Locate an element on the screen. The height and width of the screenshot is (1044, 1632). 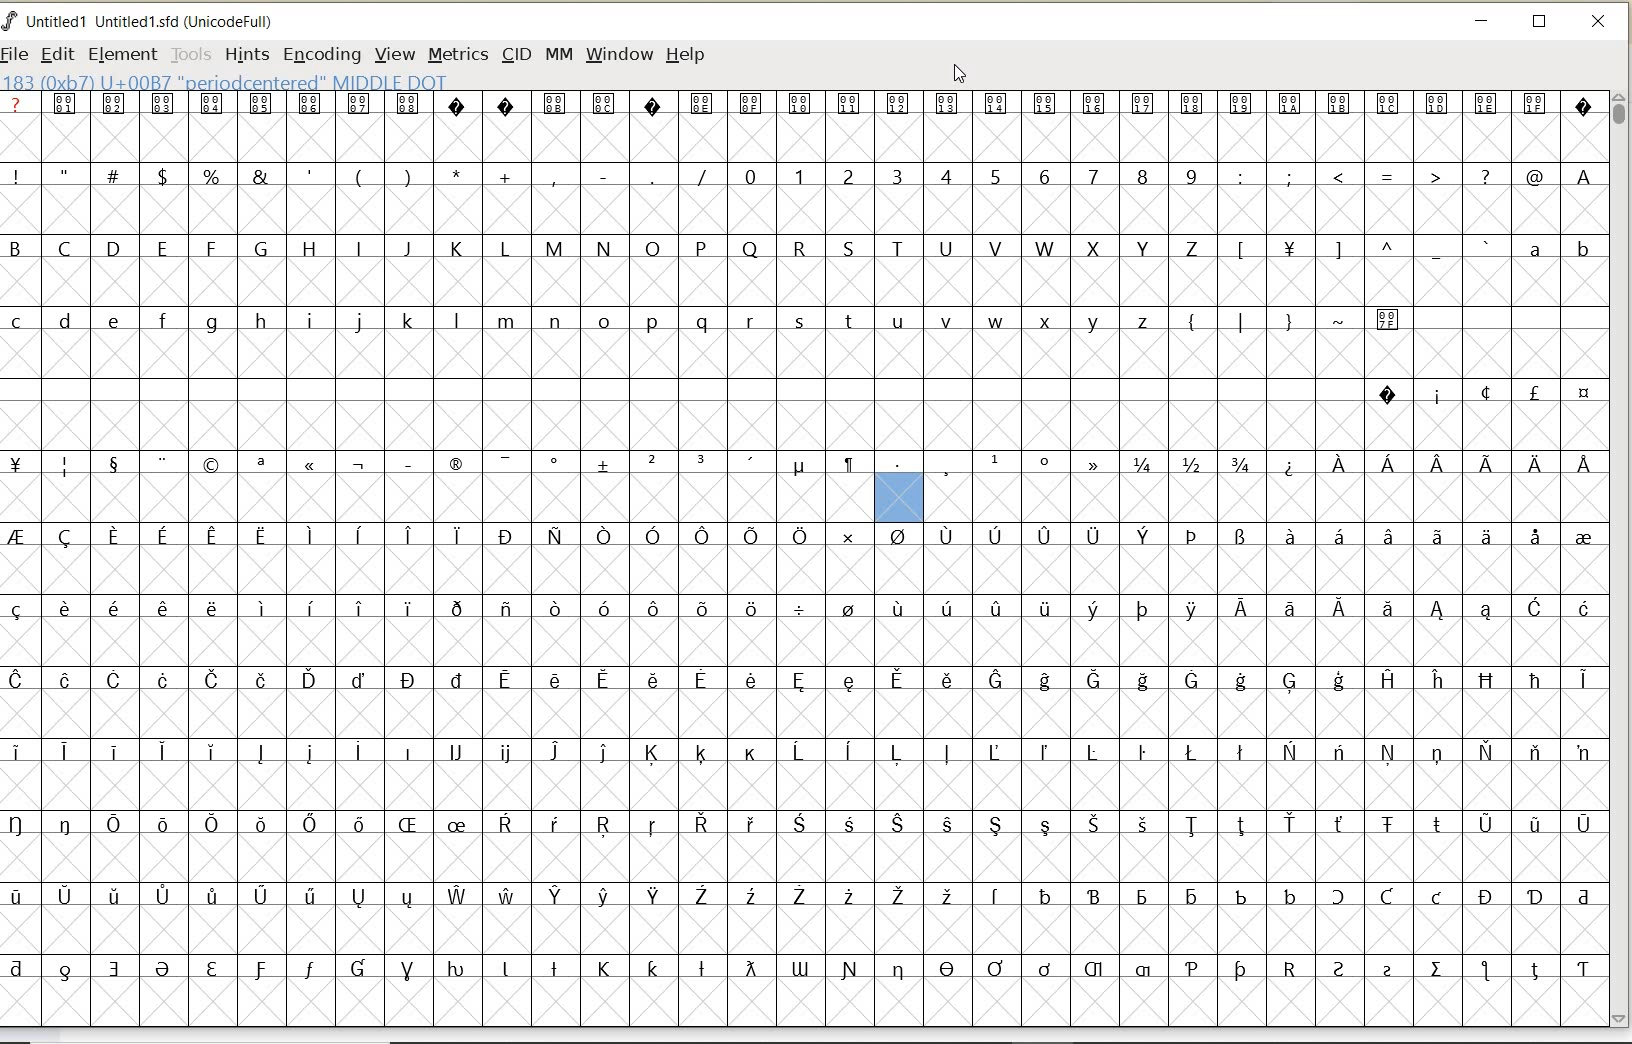
TOOLS is located at coordinates (191, 54).